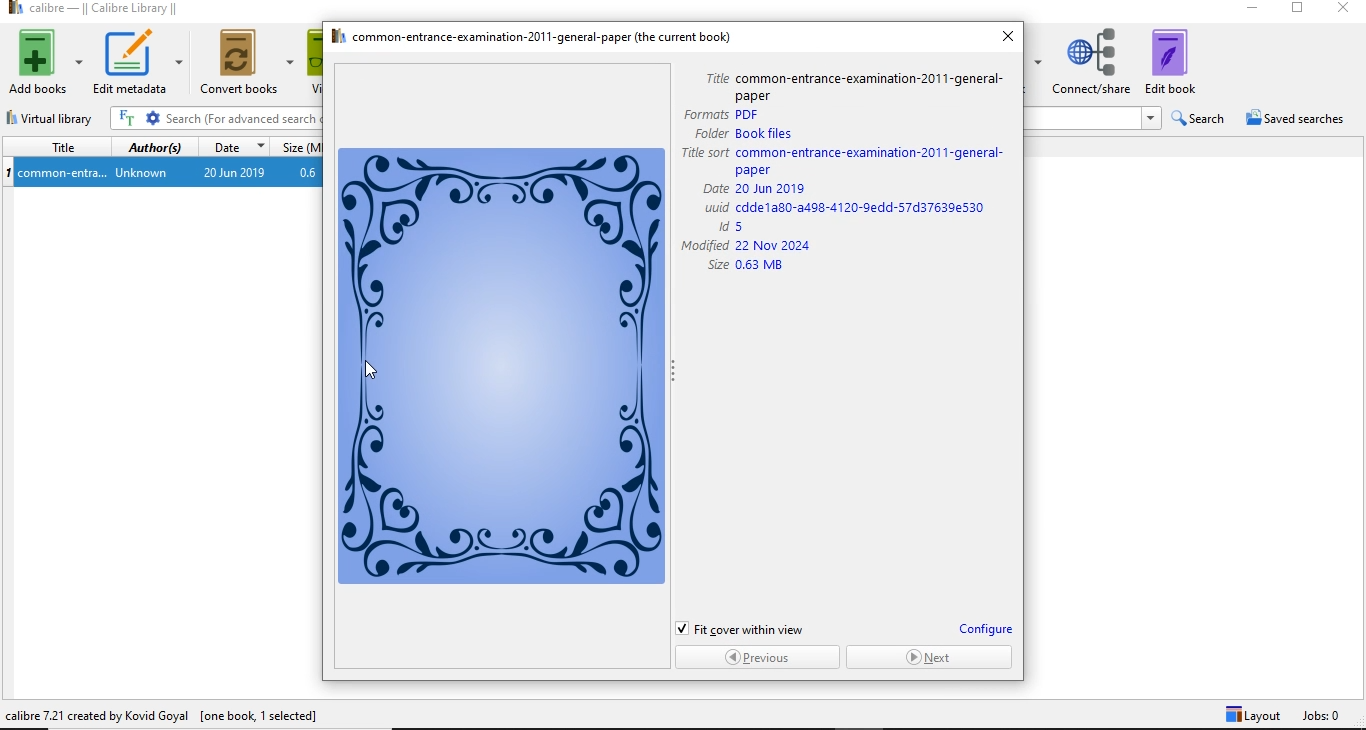 Image resolution: width=1366 pixels, height=730 pixels. I want to click on Checkbox , so click(682, 628).